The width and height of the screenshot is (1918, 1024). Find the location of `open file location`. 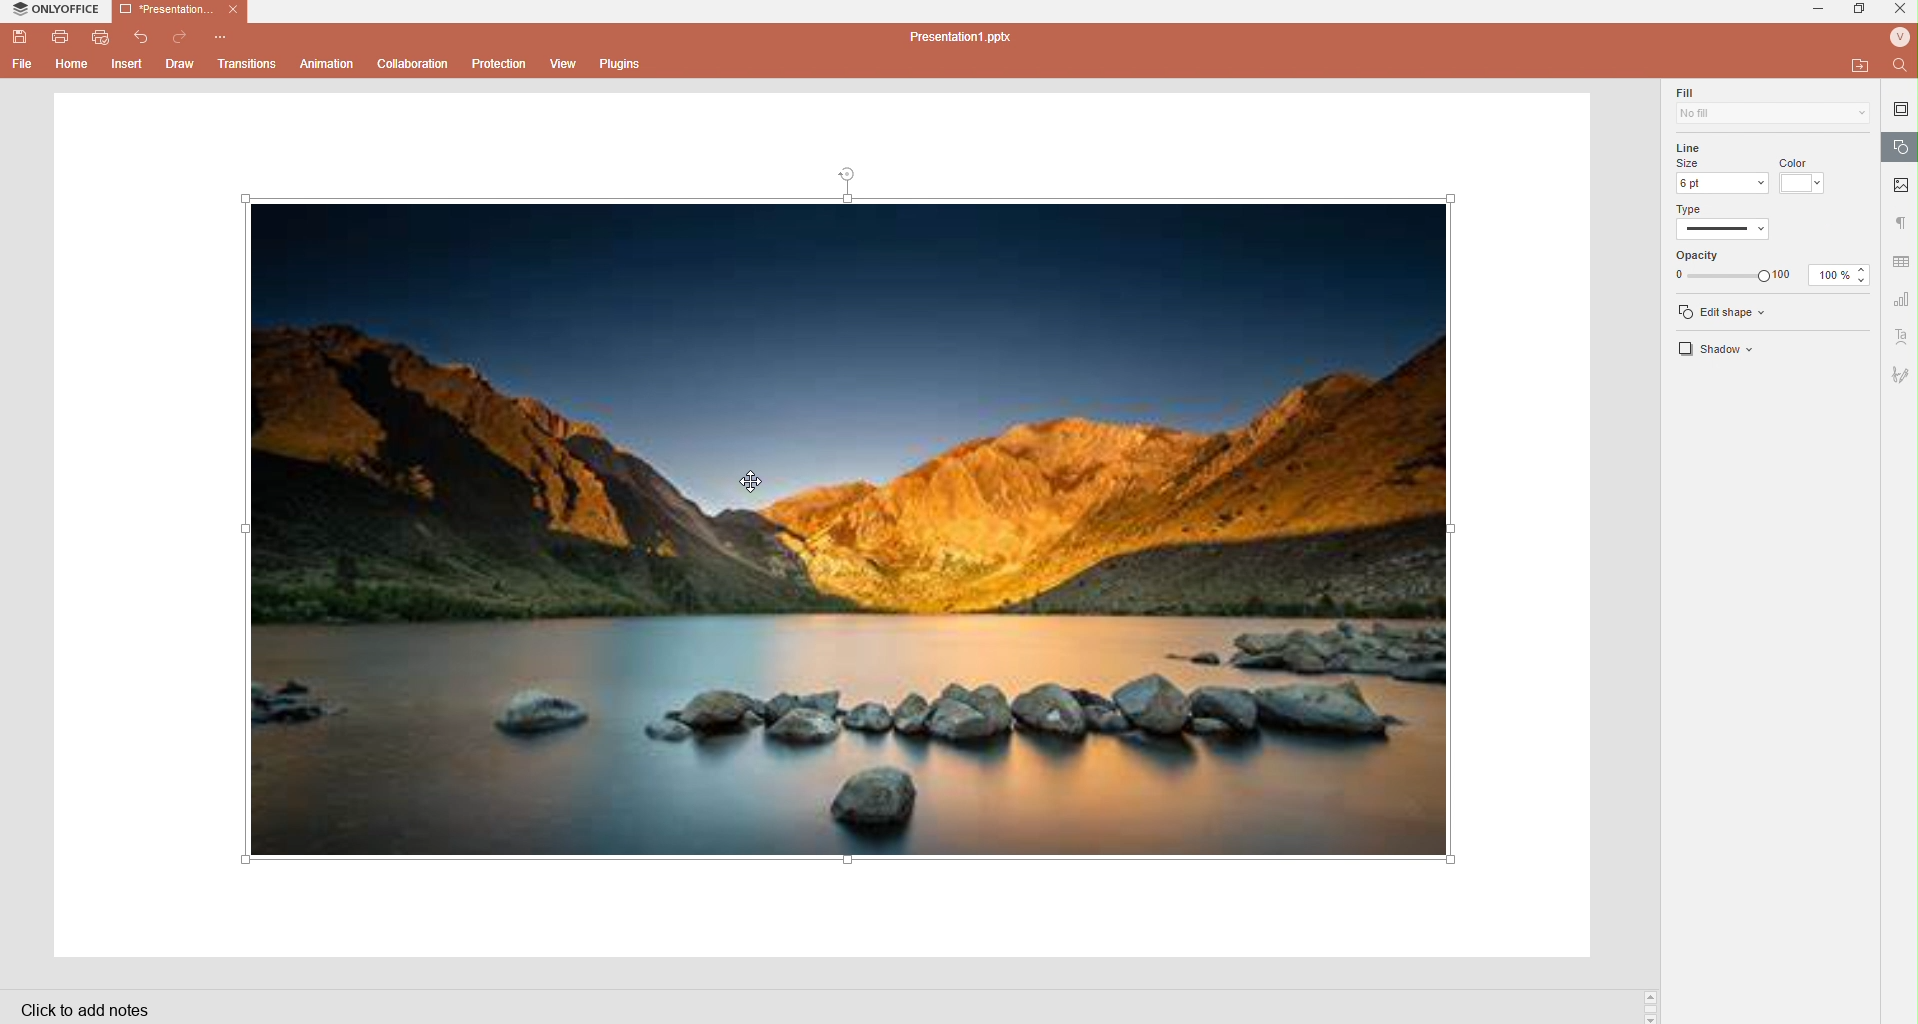

open file location is located at coordinates (1858, 65).